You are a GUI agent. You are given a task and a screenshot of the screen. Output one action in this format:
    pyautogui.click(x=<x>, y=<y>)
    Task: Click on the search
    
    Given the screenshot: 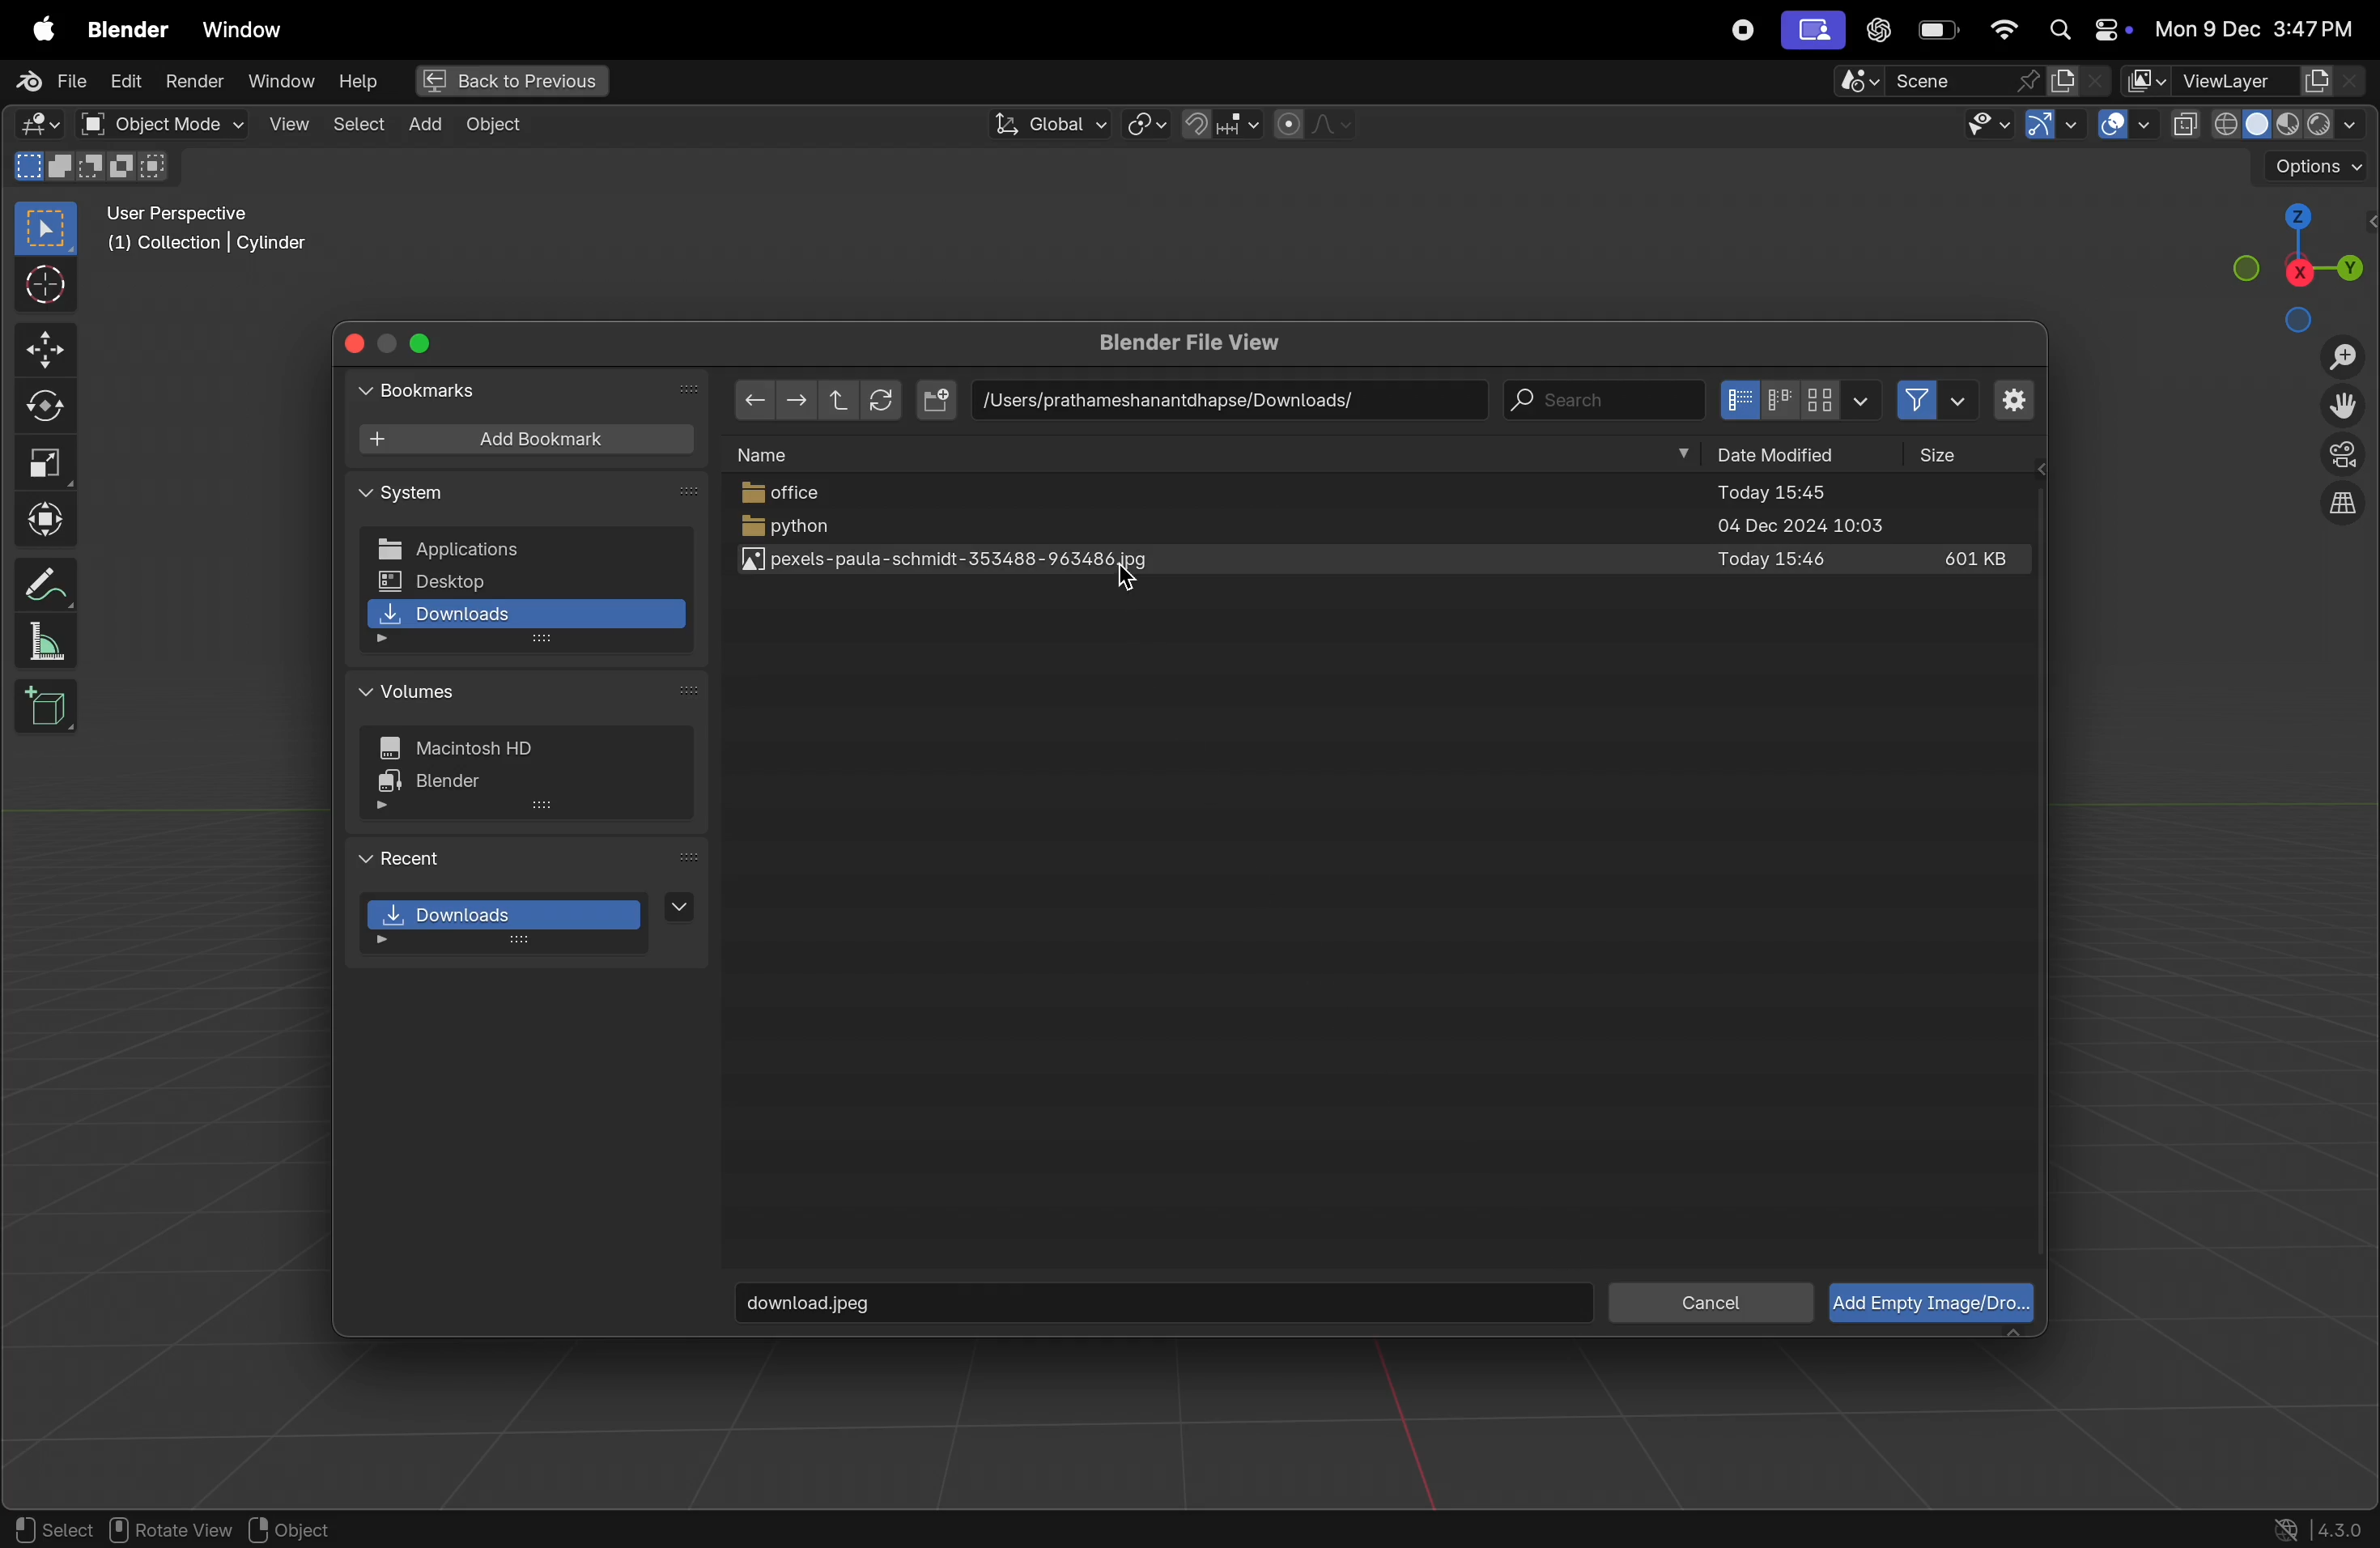 What is the action you would take?
    pyautogui.click(x=1606, y=397)
    